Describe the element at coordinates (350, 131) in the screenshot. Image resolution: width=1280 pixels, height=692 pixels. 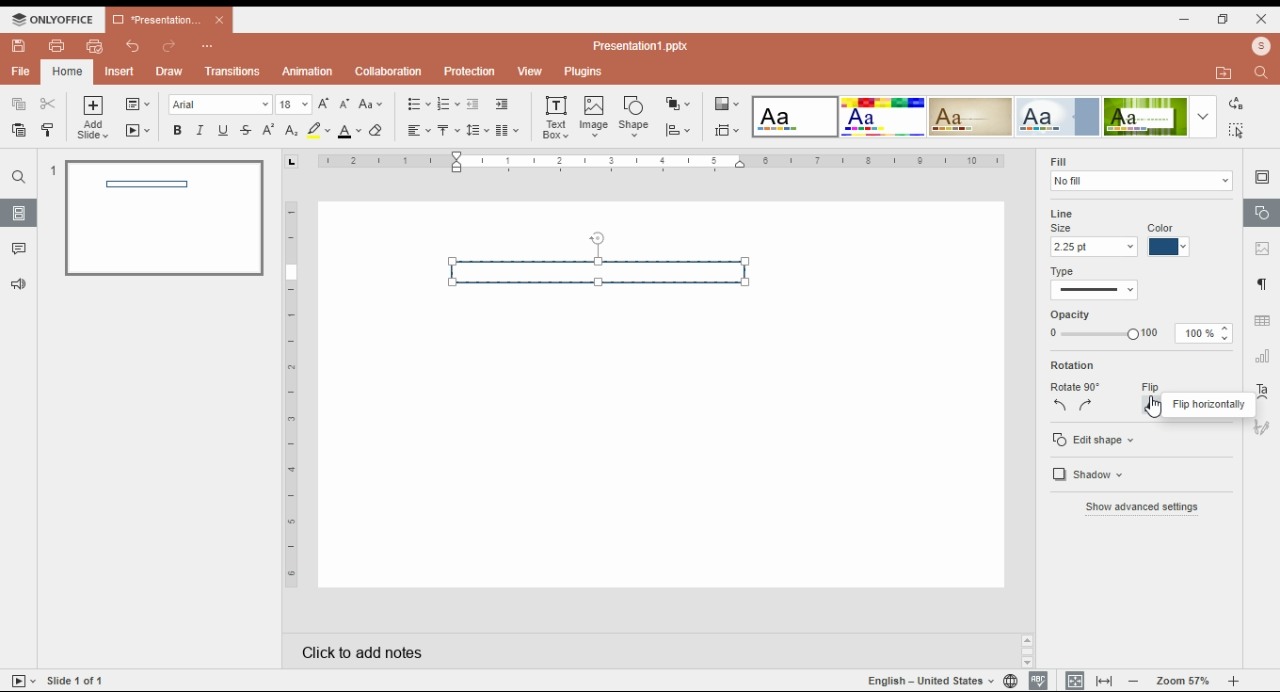
I see `font color` at that location.